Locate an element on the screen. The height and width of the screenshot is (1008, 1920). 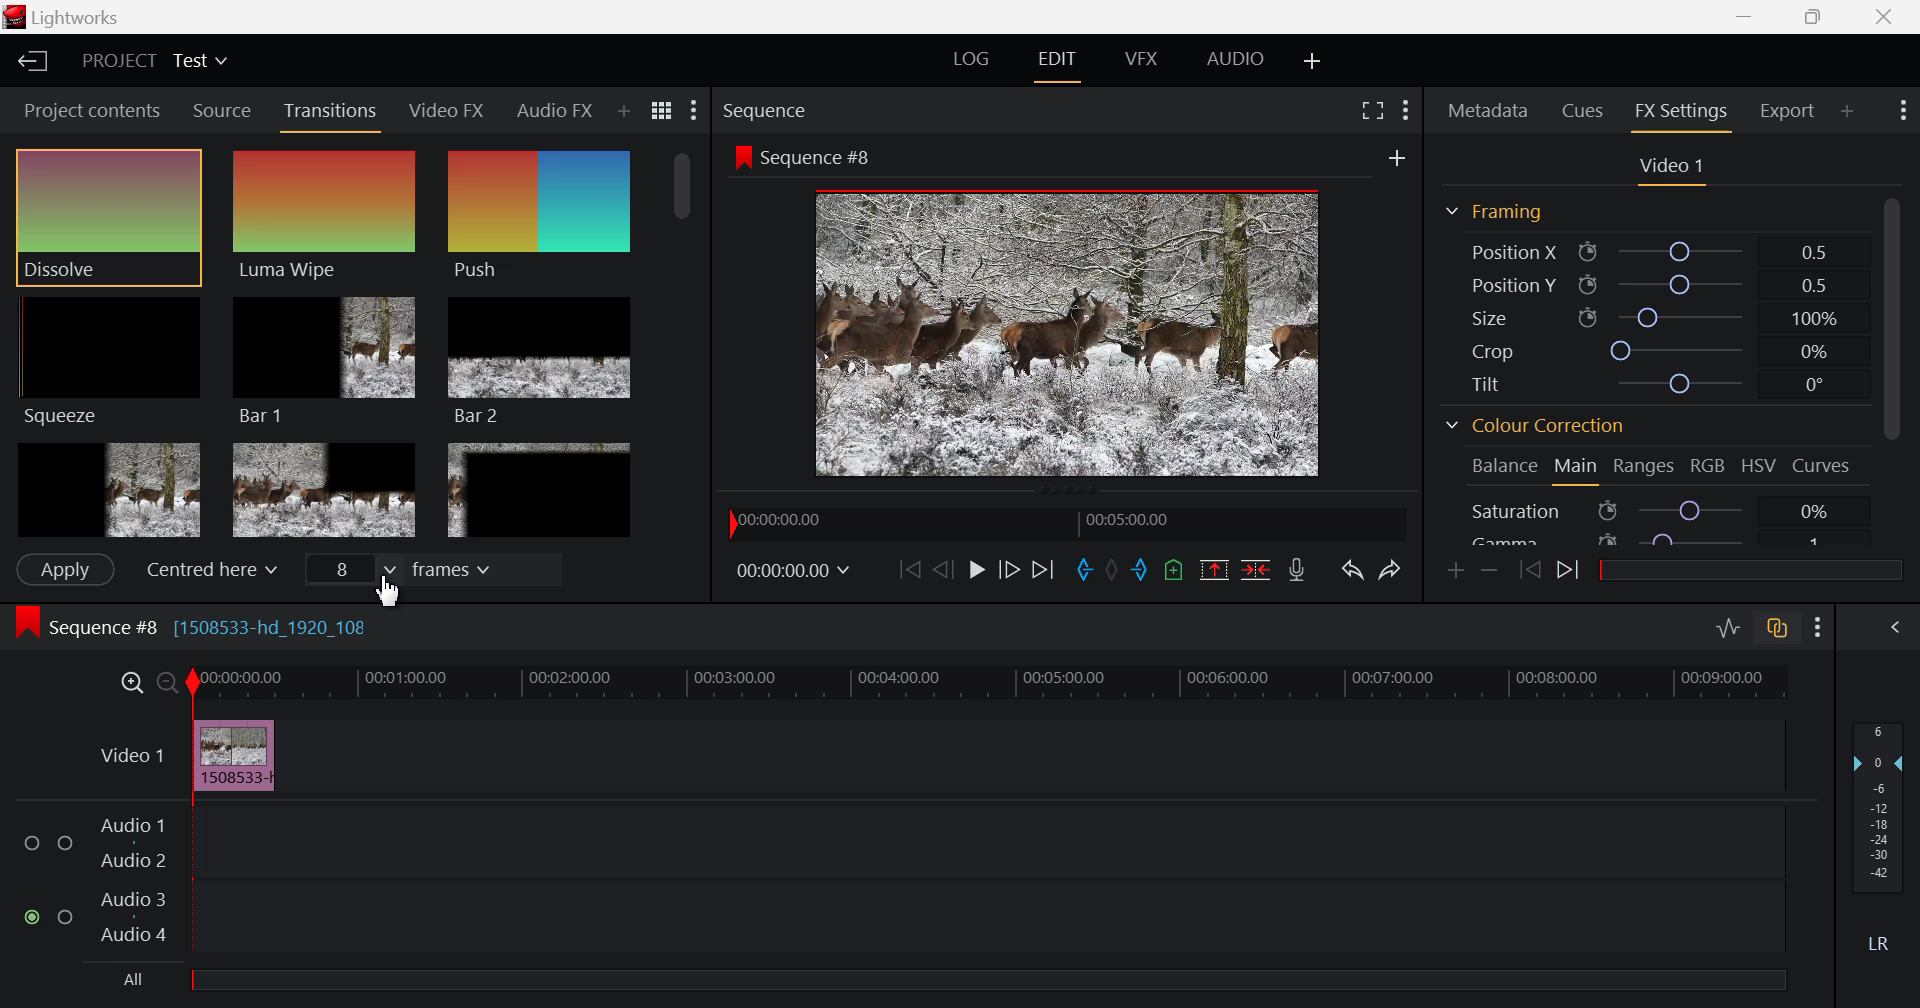
Video FX is located at coordinates (446, 113).